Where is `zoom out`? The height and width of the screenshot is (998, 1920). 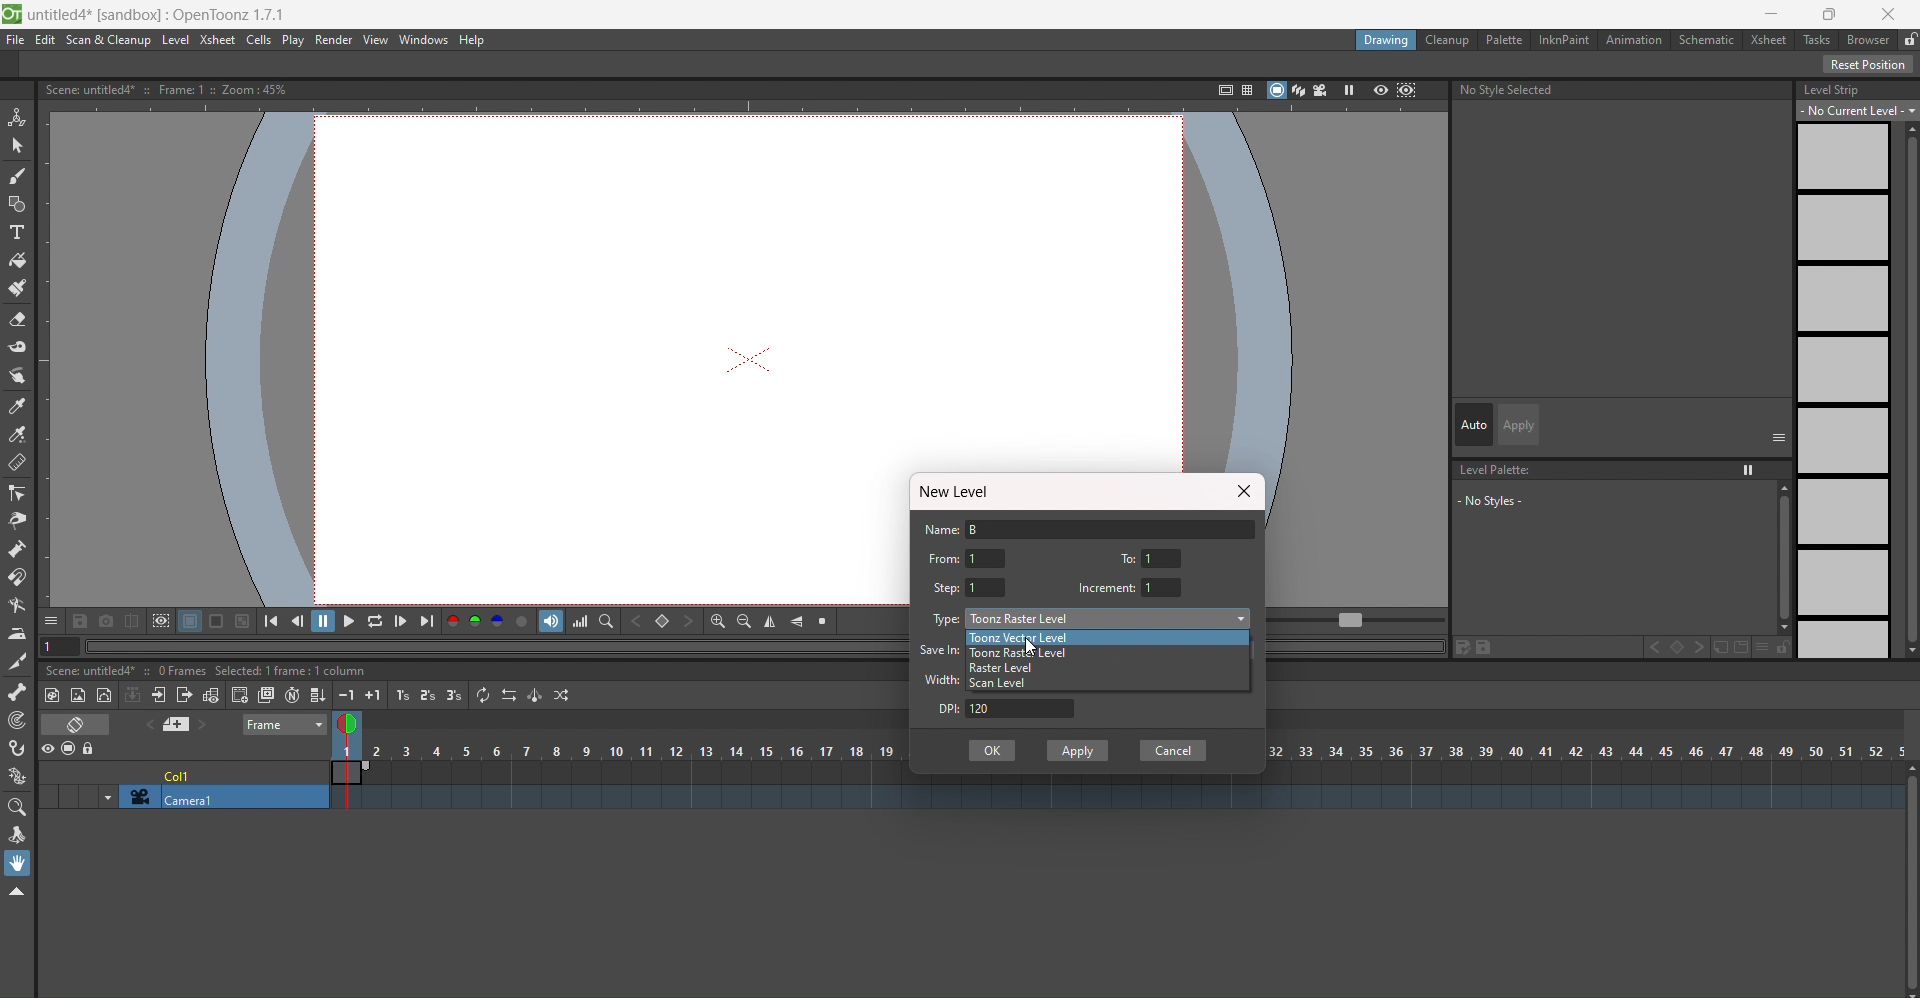
zoom out is located at coordinates (744, 621).